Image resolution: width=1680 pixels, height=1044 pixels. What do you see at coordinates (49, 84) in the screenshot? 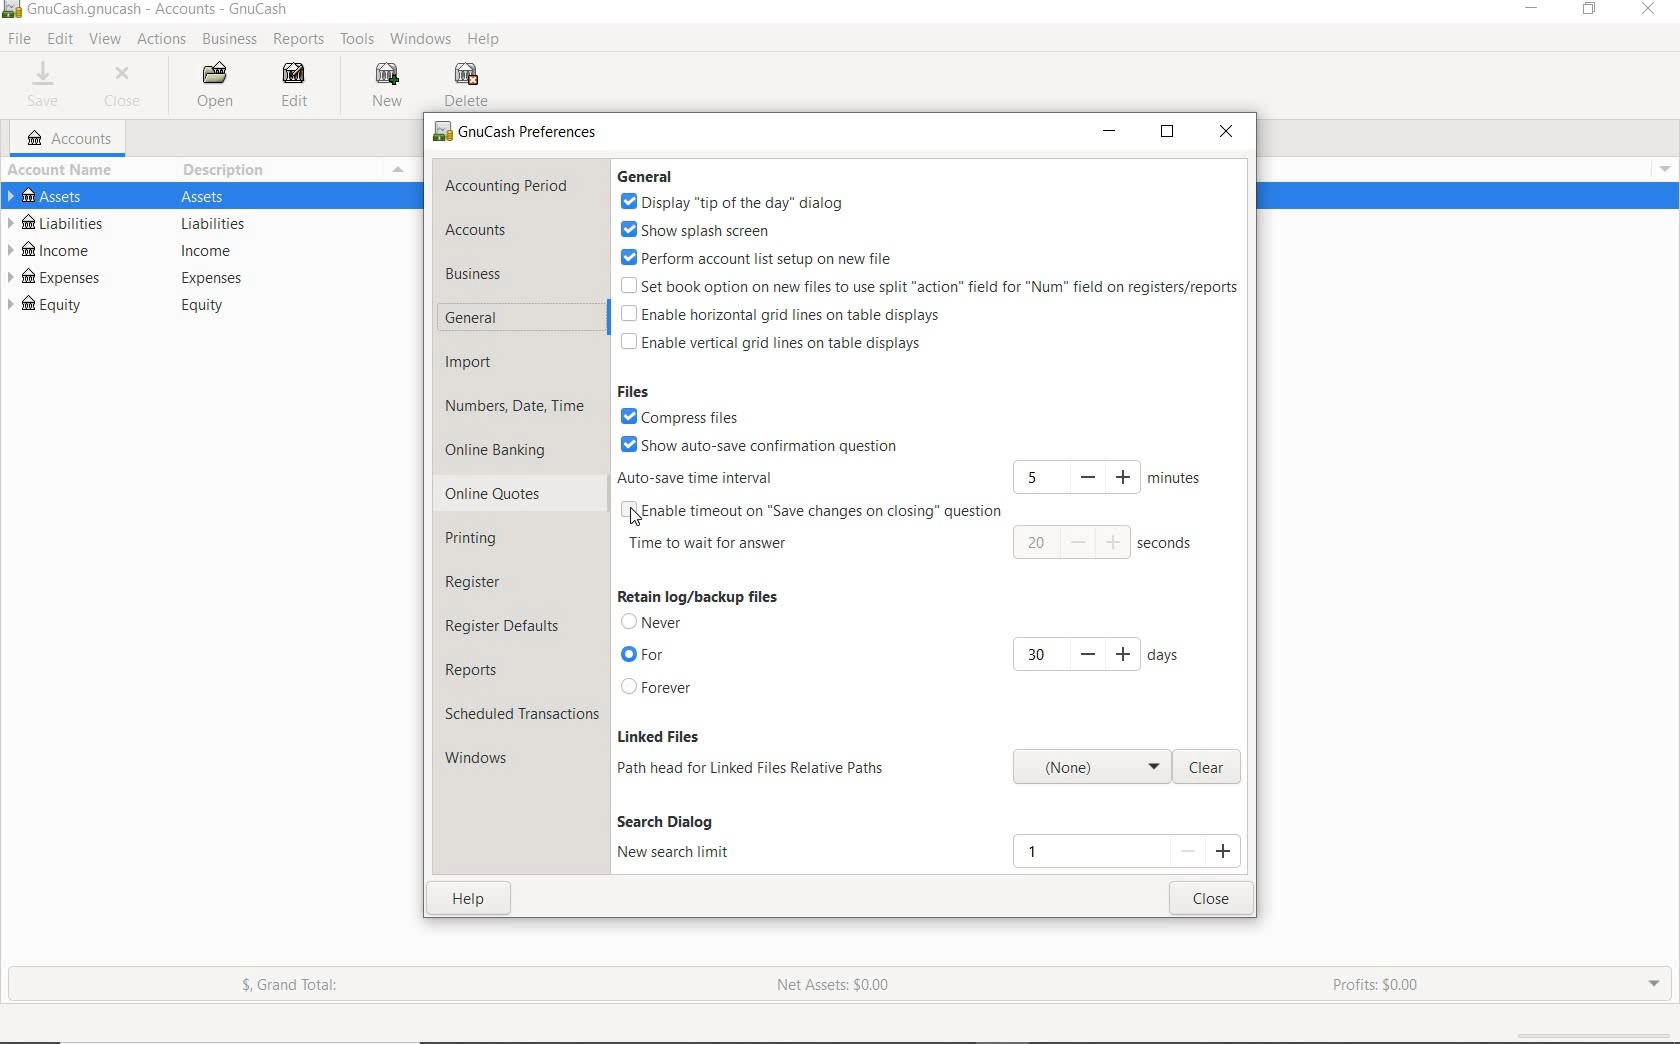
I see `SAVE` at bounding box center [49, 84].